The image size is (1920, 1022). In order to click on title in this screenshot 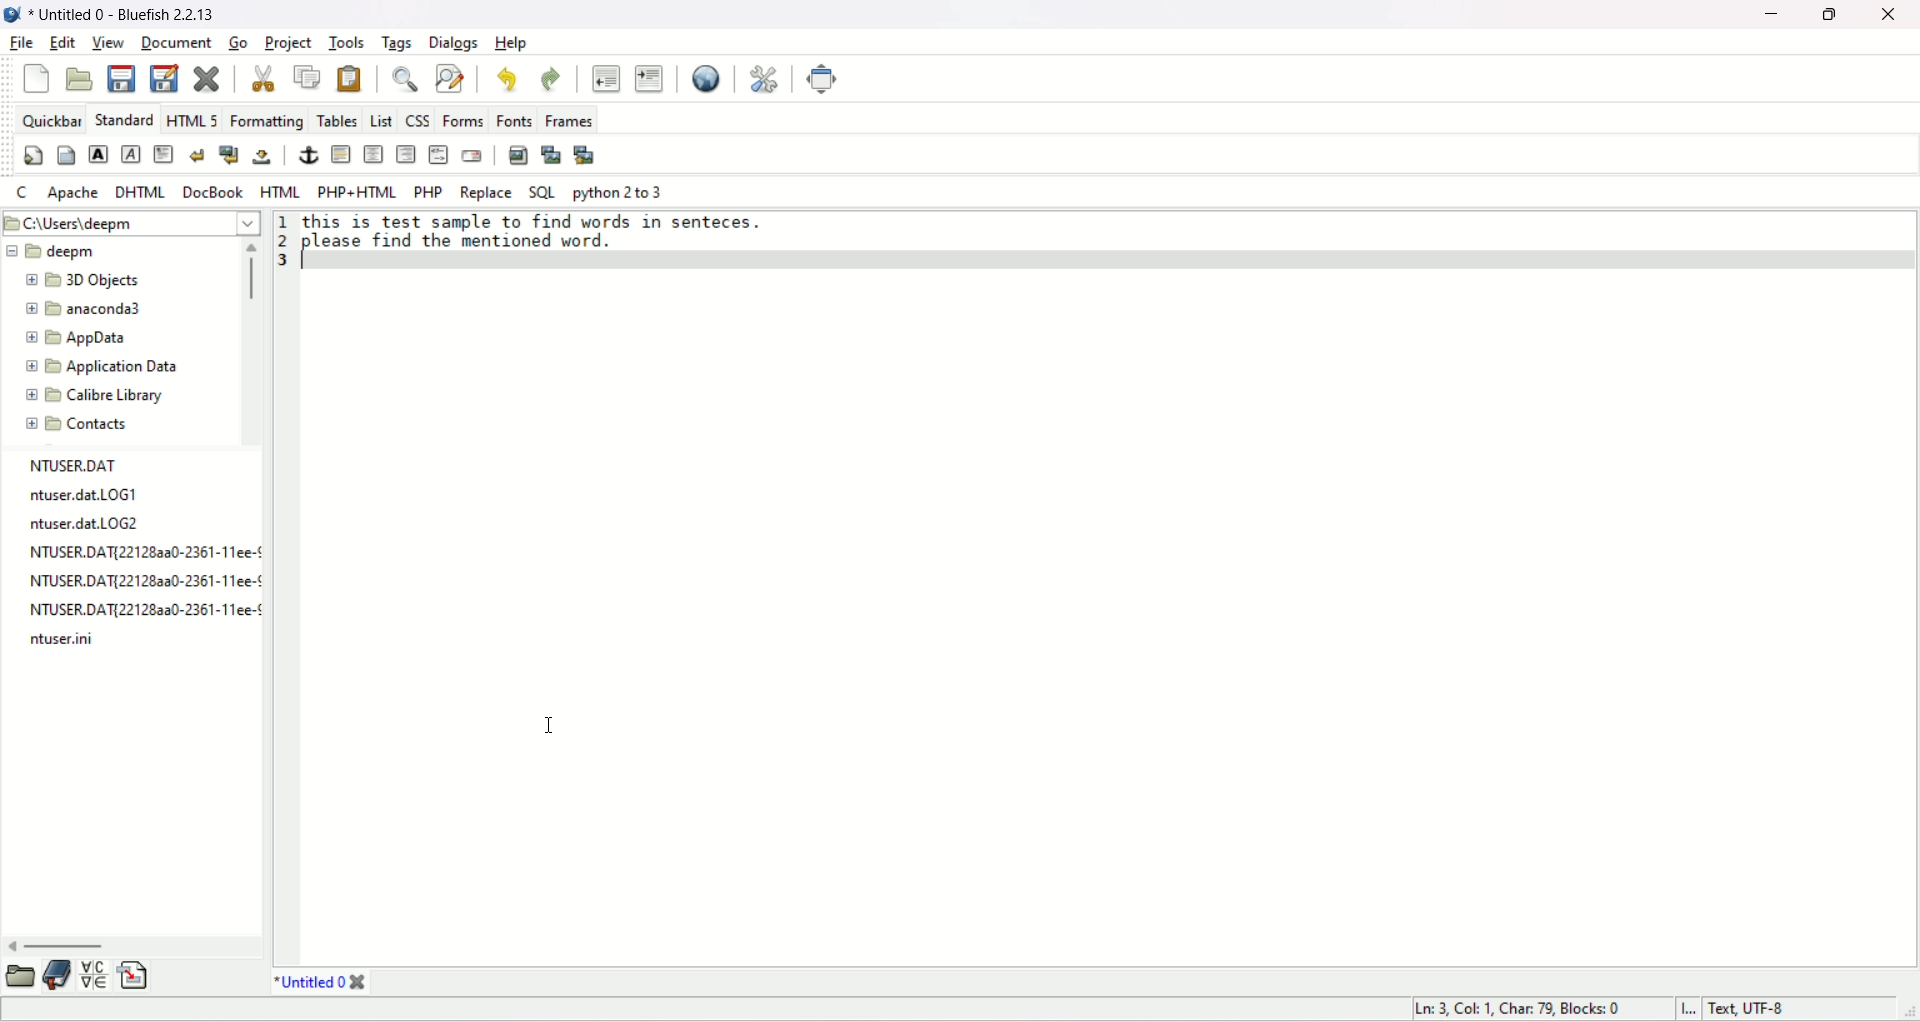, I will do `click(309, 982)`.